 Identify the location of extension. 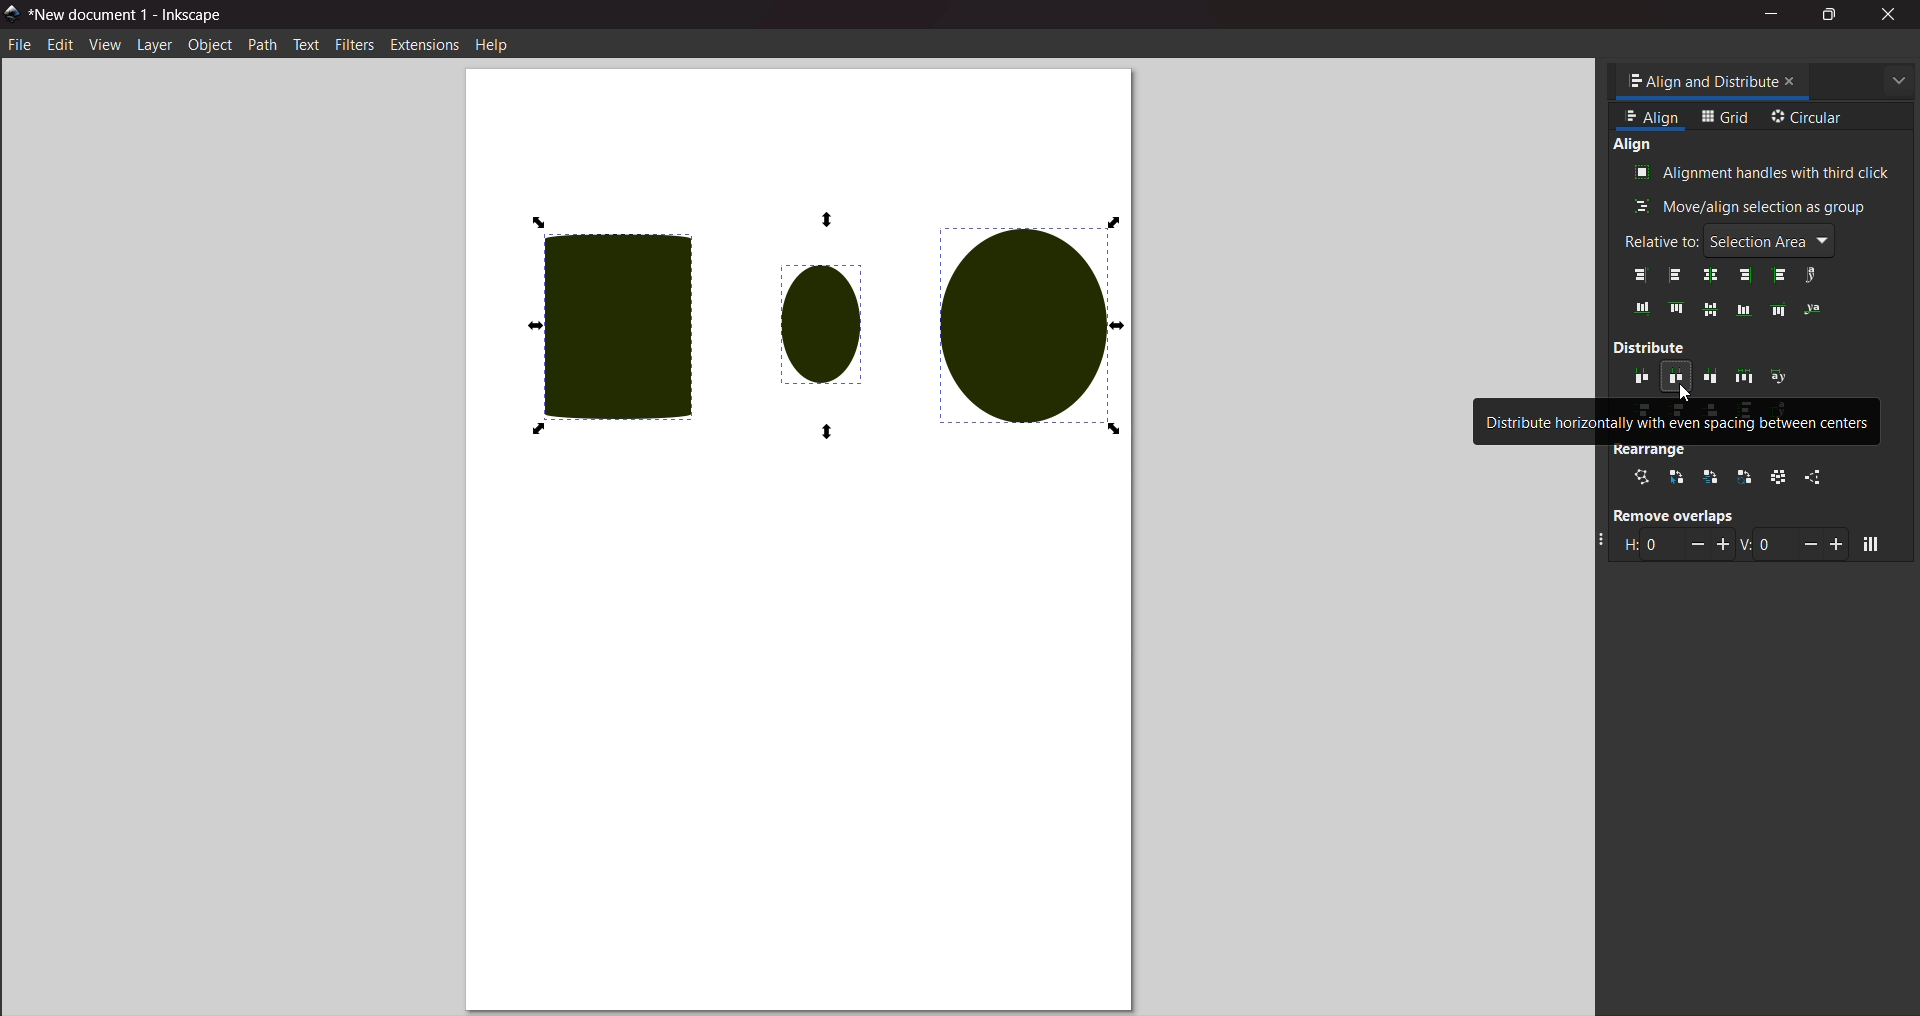
(424, 44).